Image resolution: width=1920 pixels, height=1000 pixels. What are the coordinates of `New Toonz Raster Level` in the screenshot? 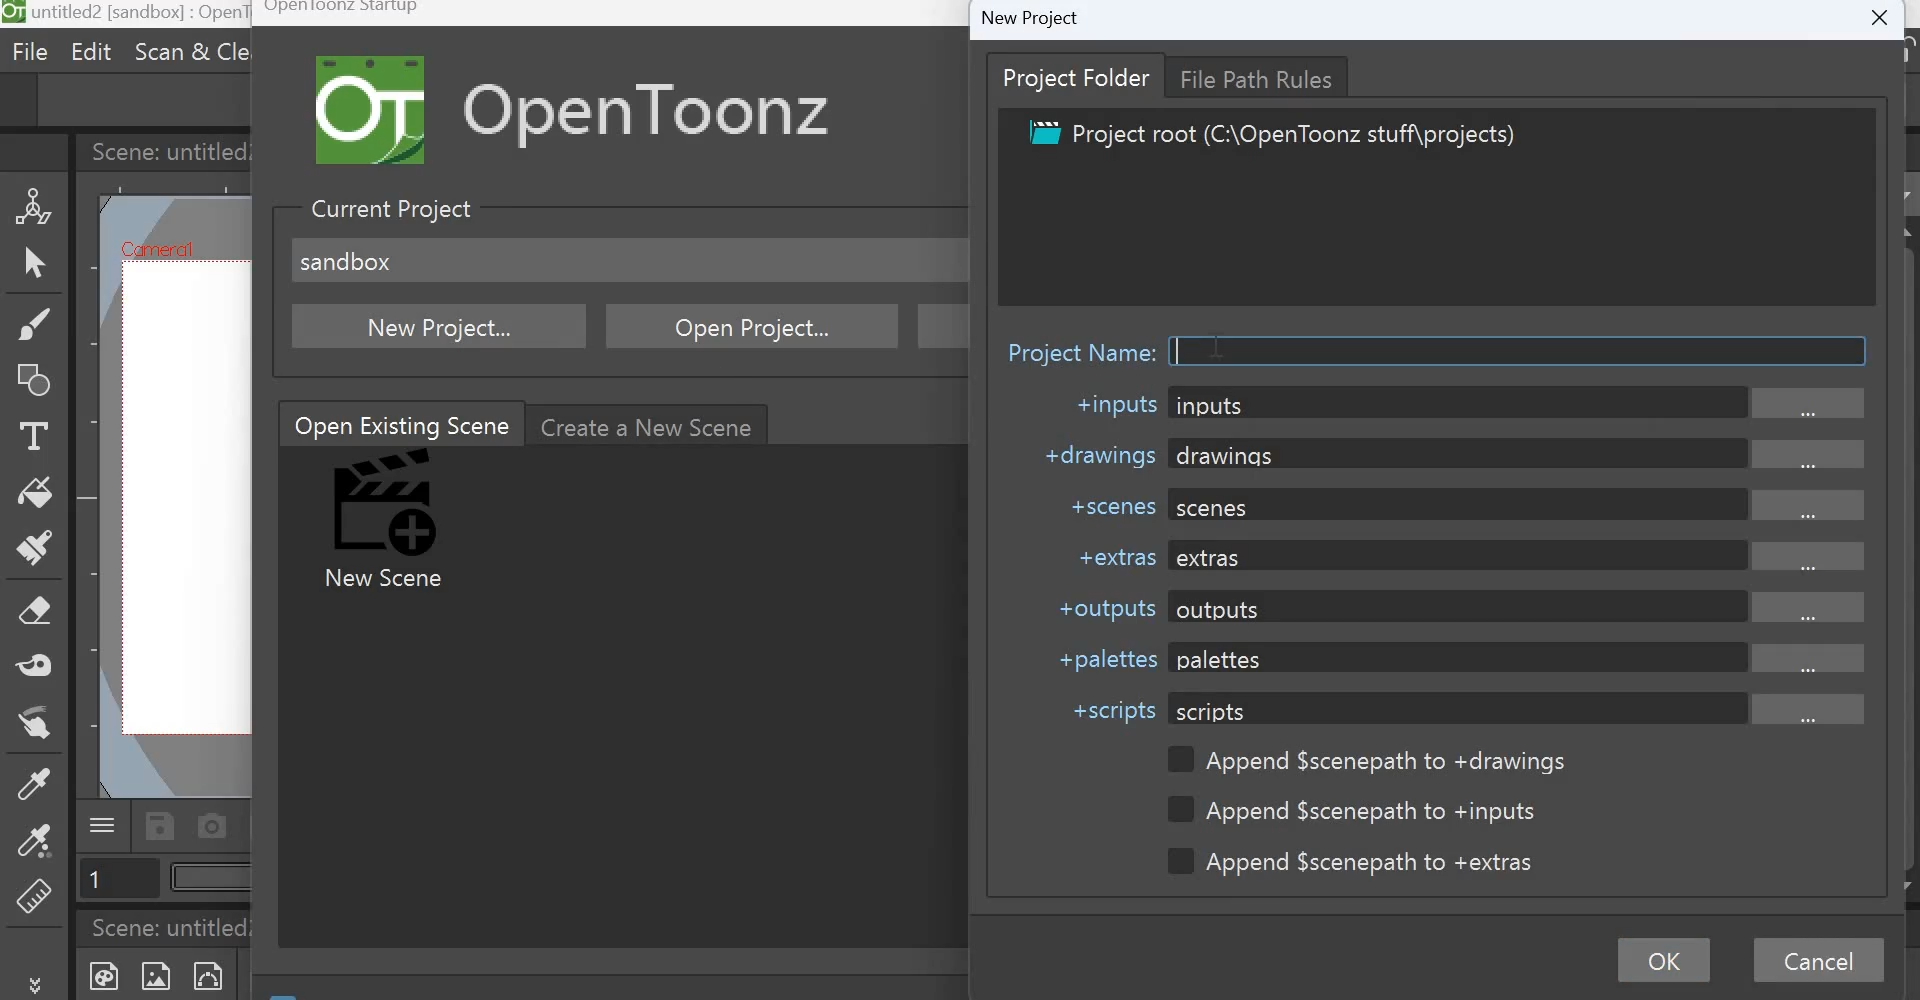 It's located at (101, 974).